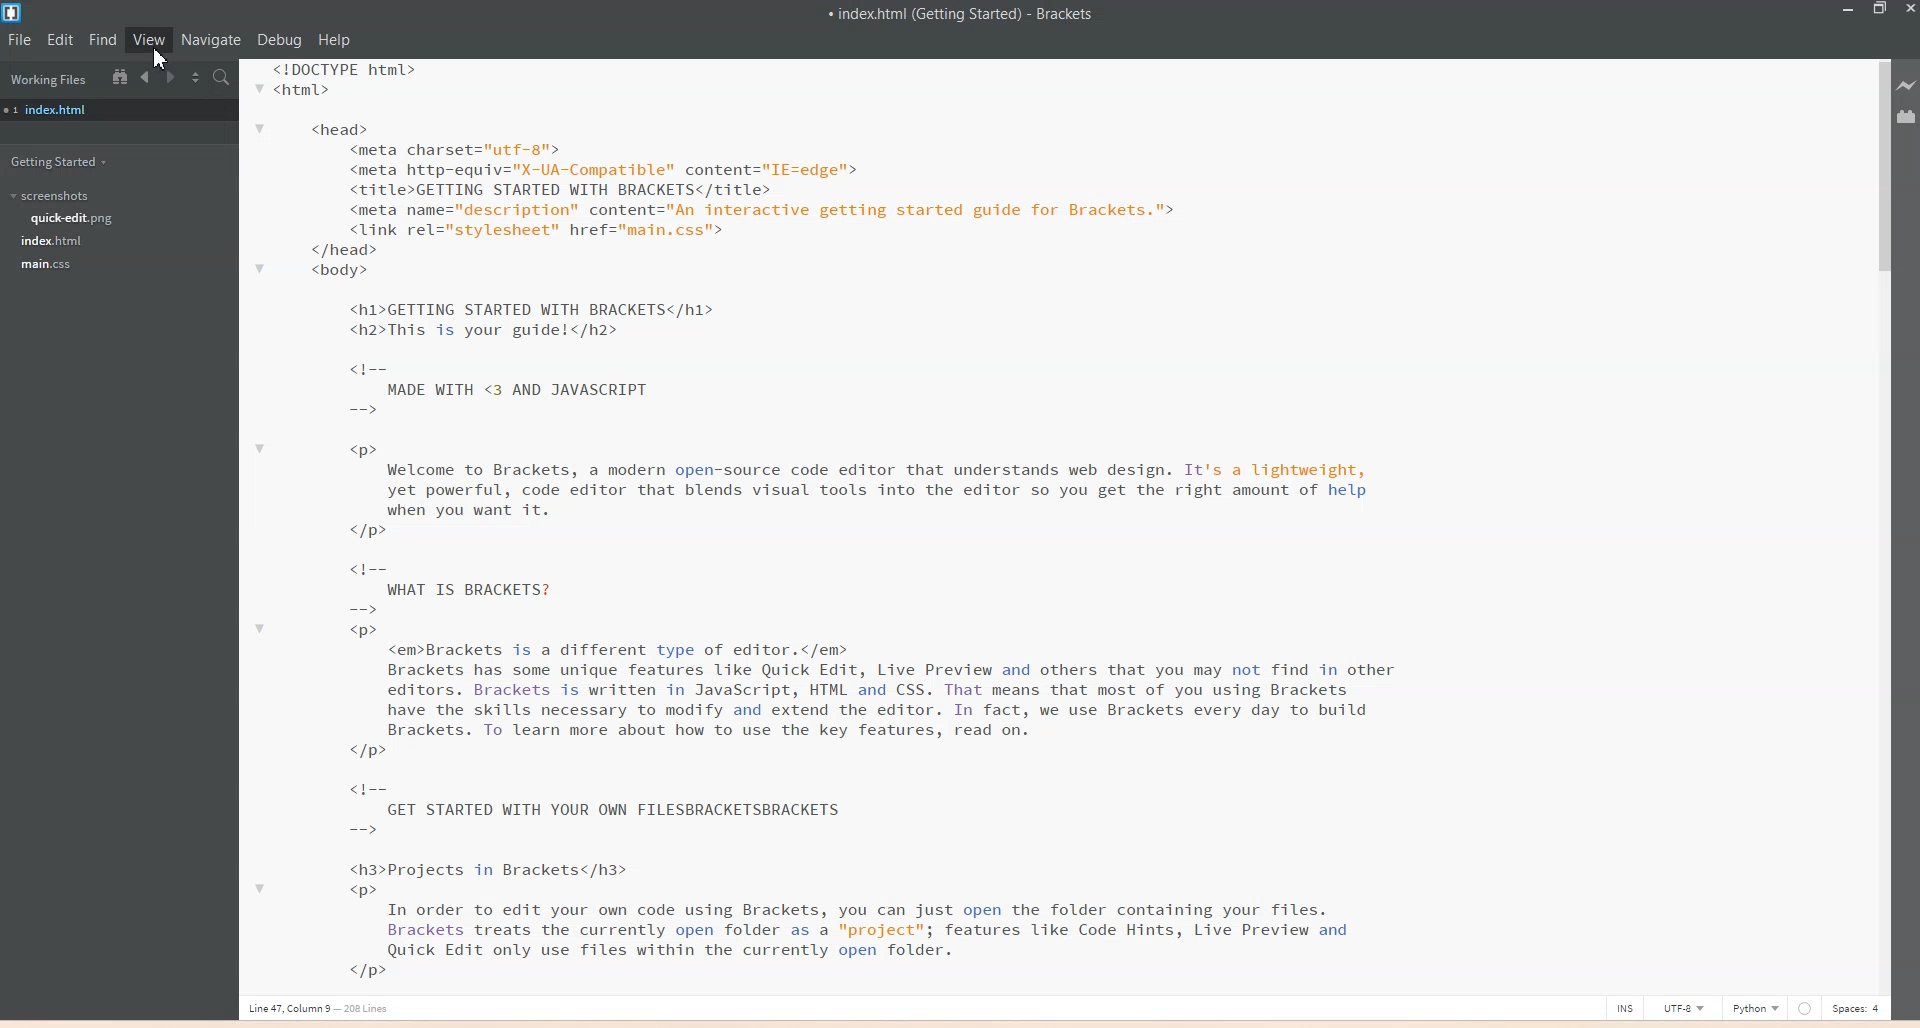 This screenshot has height=1028, width=1920. Describe the element at coordinates (1908, 11) in the screenshot. I see `Close` at that location.